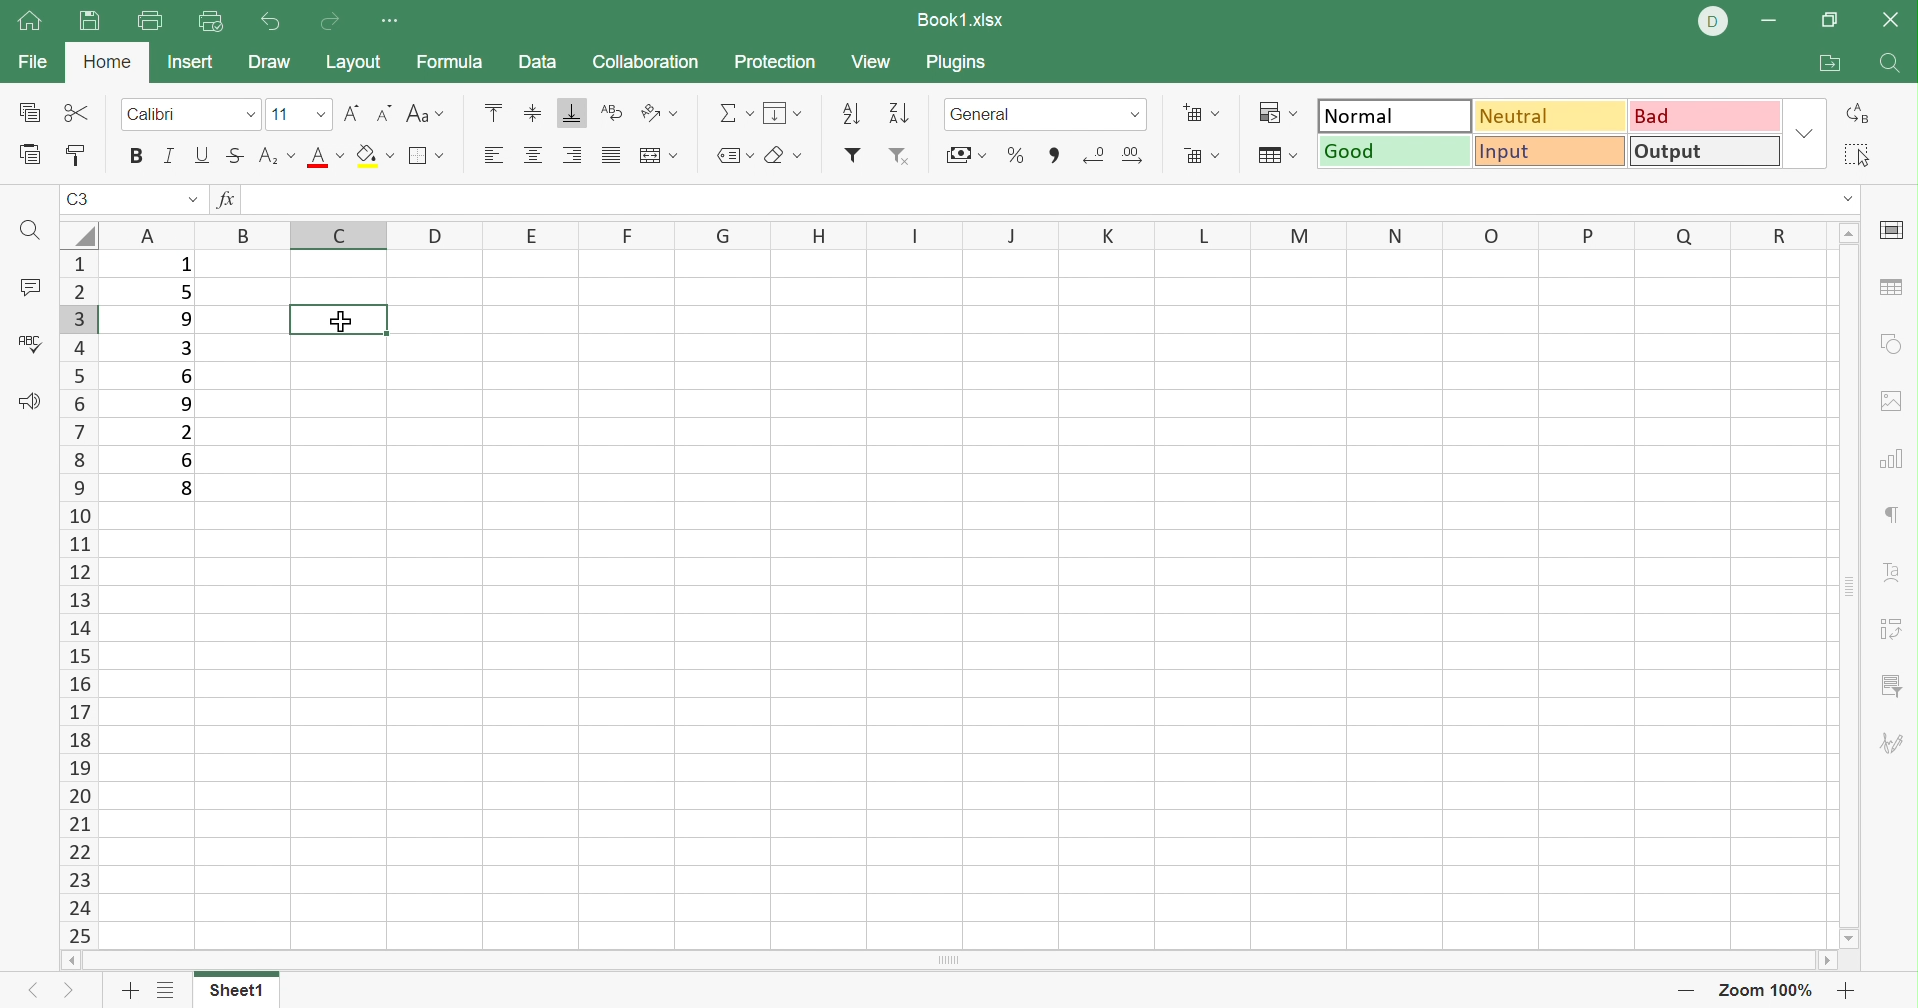  Describe the element at coordinates (1895, 515) in the screenshot. I see `Paragraph settings` at that location.